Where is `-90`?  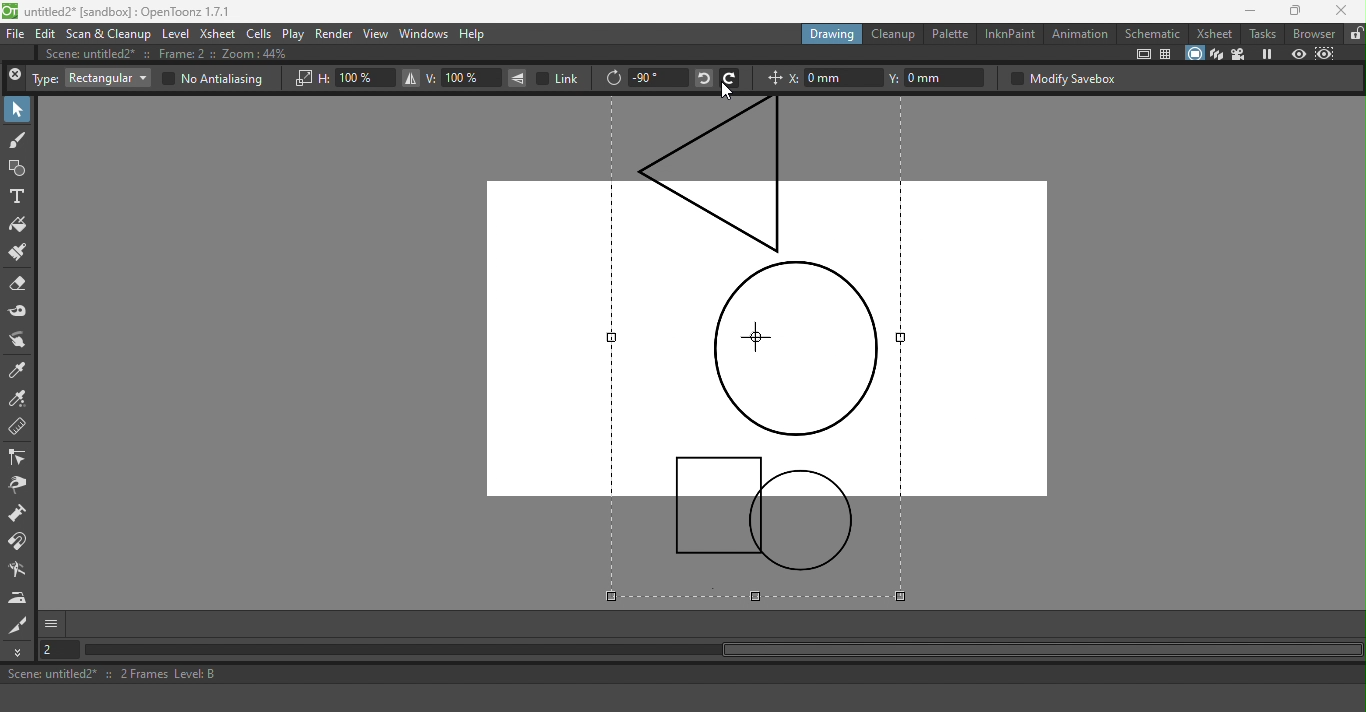
-90 is located at coordinates (657, 77).